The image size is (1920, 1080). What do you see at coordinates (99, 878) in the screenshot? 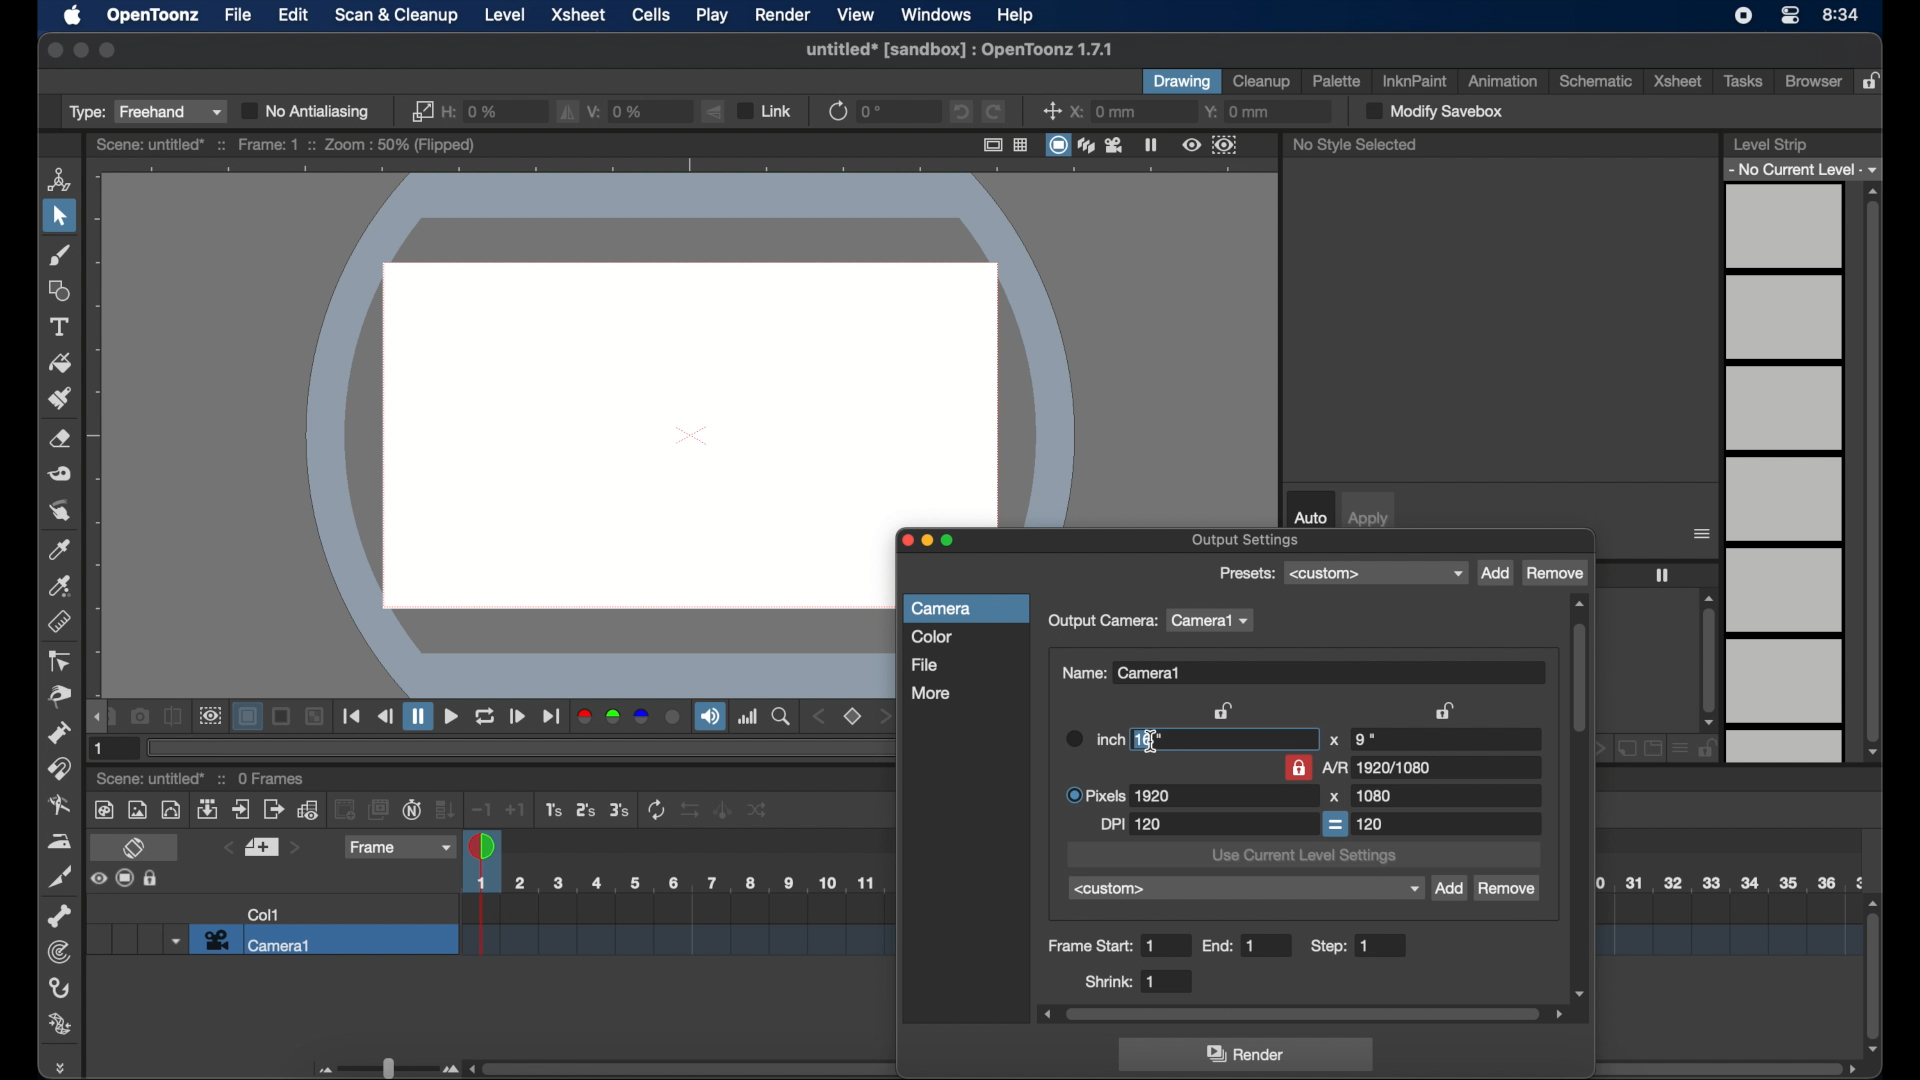
I see `` at bounding box center [99, 878].